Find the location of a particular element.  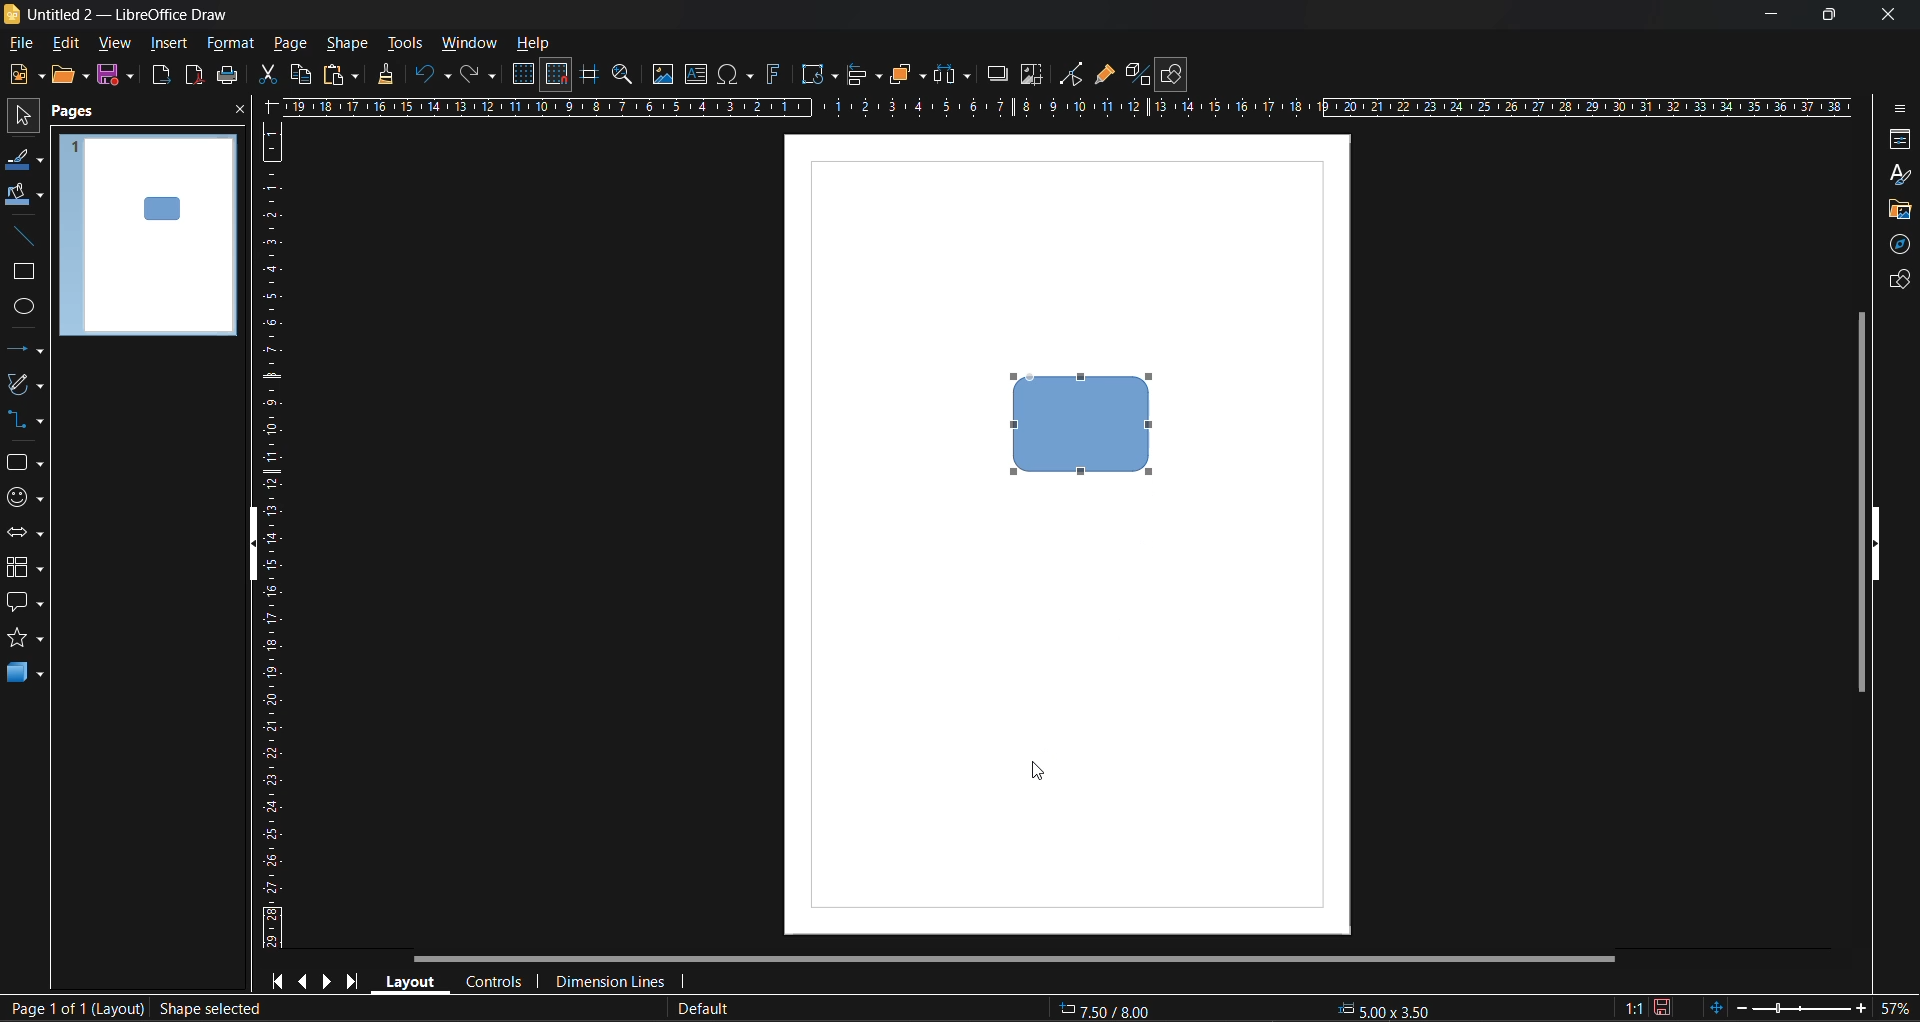

show draw functions is located at coordinates (1174, 75).